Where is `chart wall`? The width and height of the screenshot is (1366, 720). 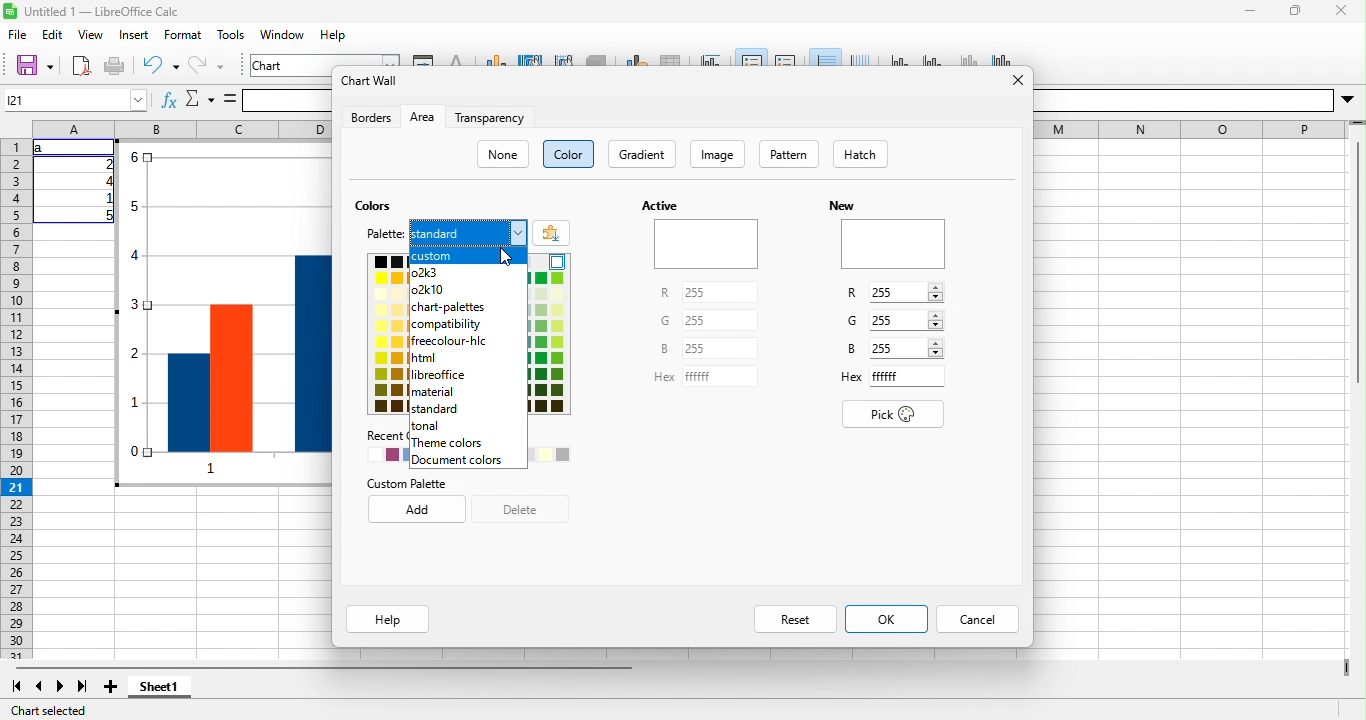
chart wall is located at coordinates (371, 80).